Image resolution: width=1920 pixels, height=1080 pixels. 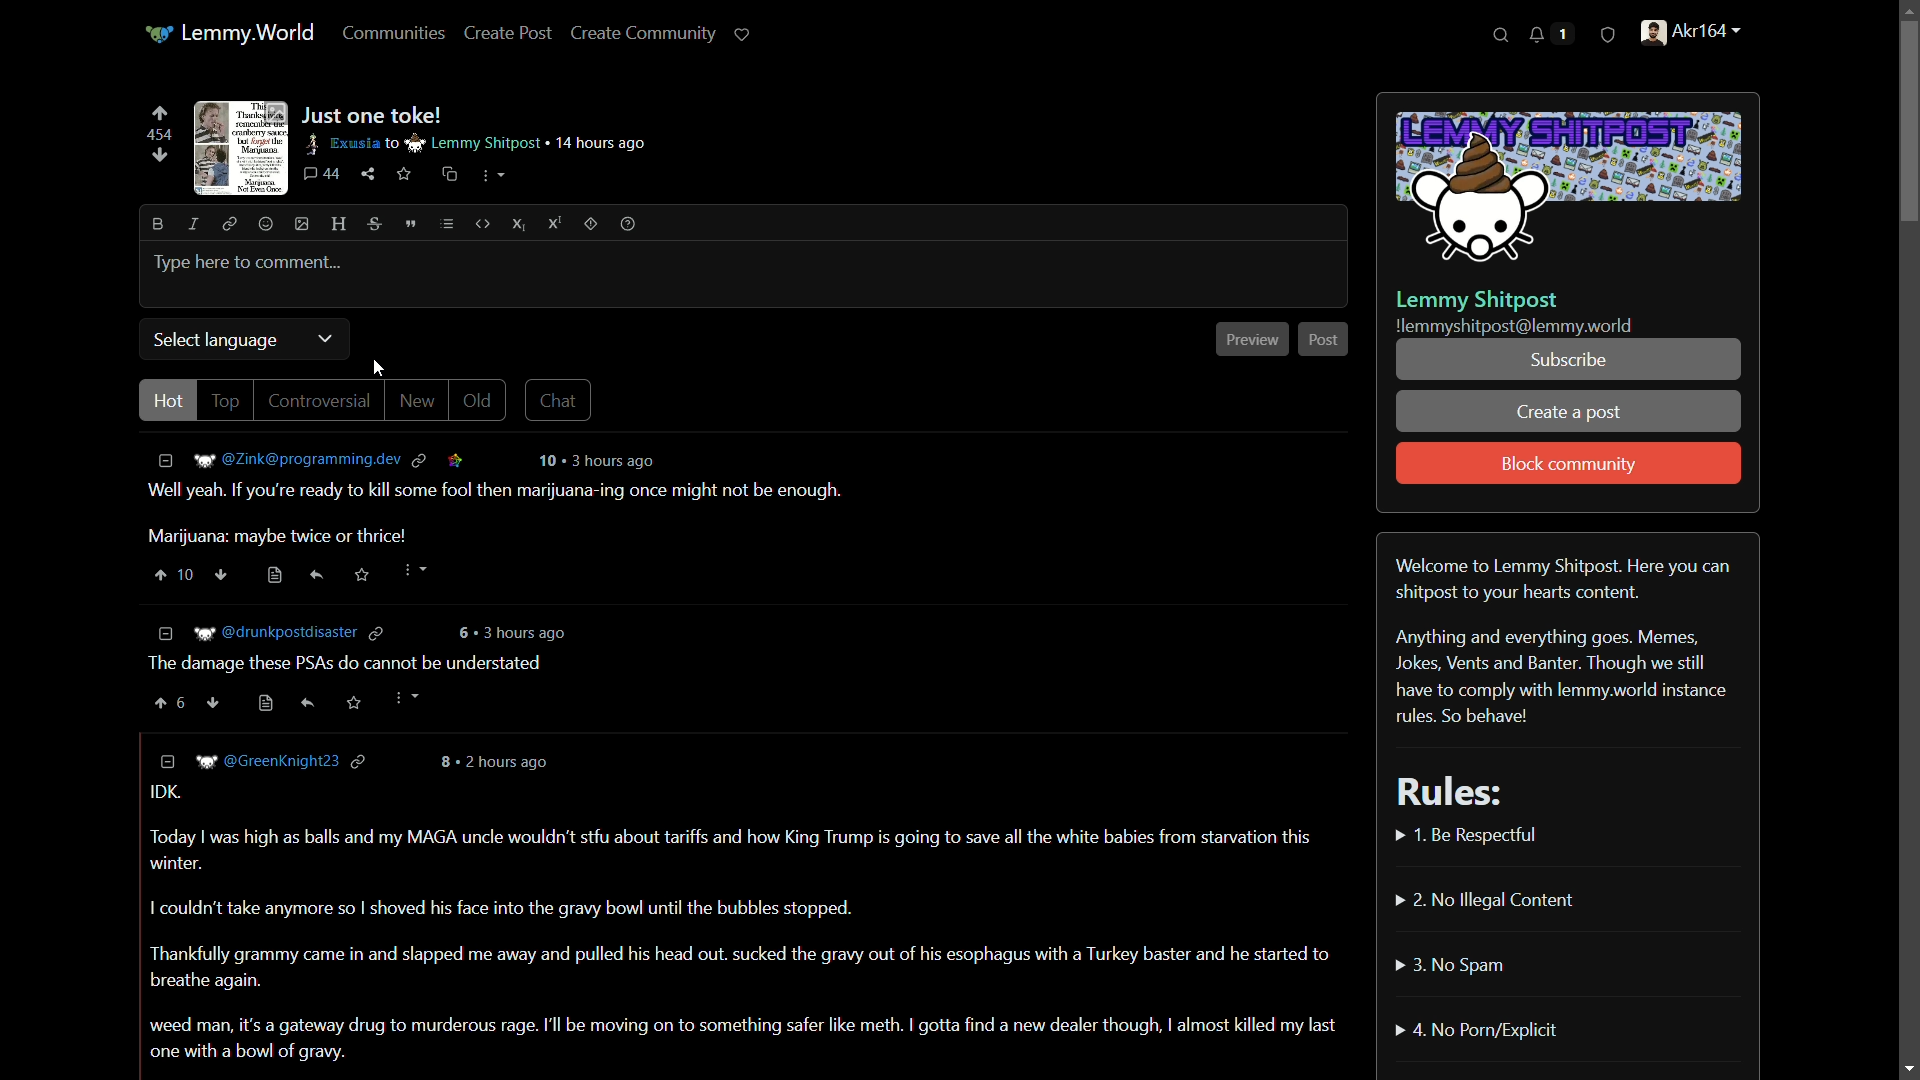 What do you see at coordinates (188, 576) in the screenshot?
I see `10` at bounding box center [188, 576].